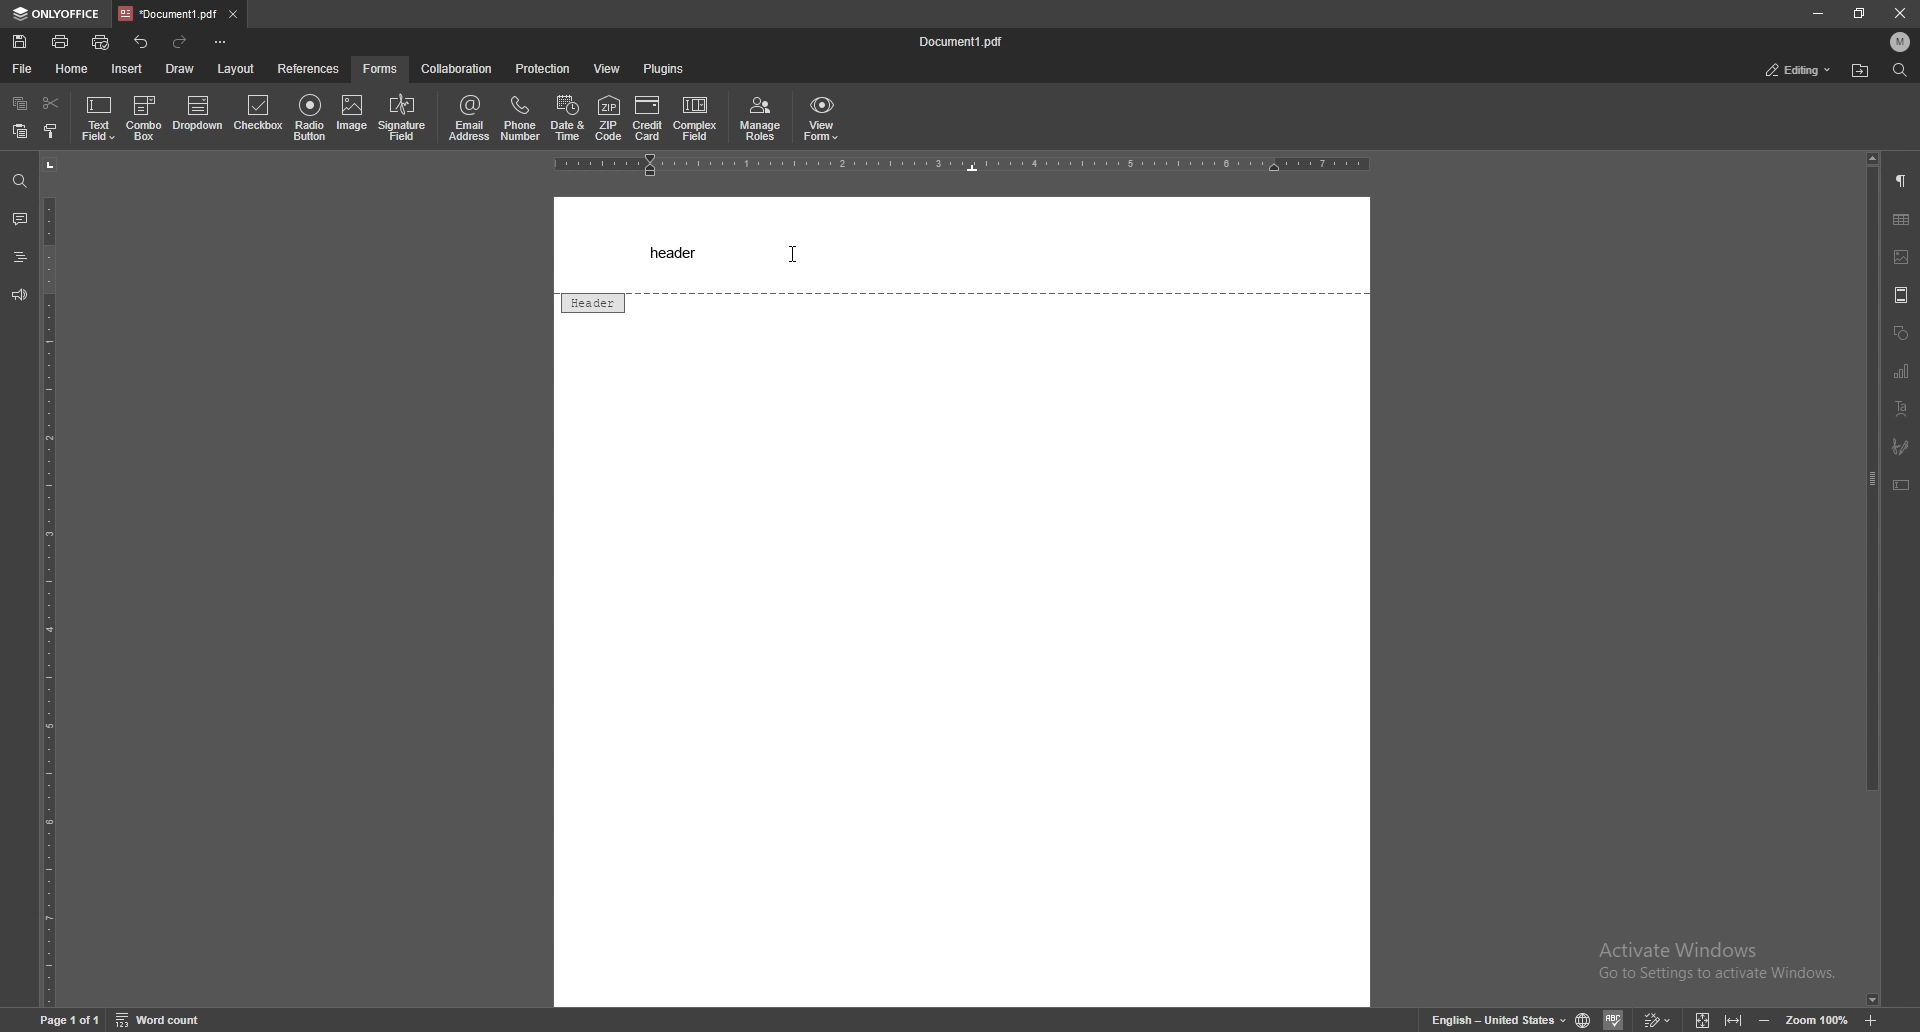 The height and width of the screenshot is (1032, 1920). Describe the element at coordinates (1616, 1017) in the screenshot. I see `spell check` at that location.